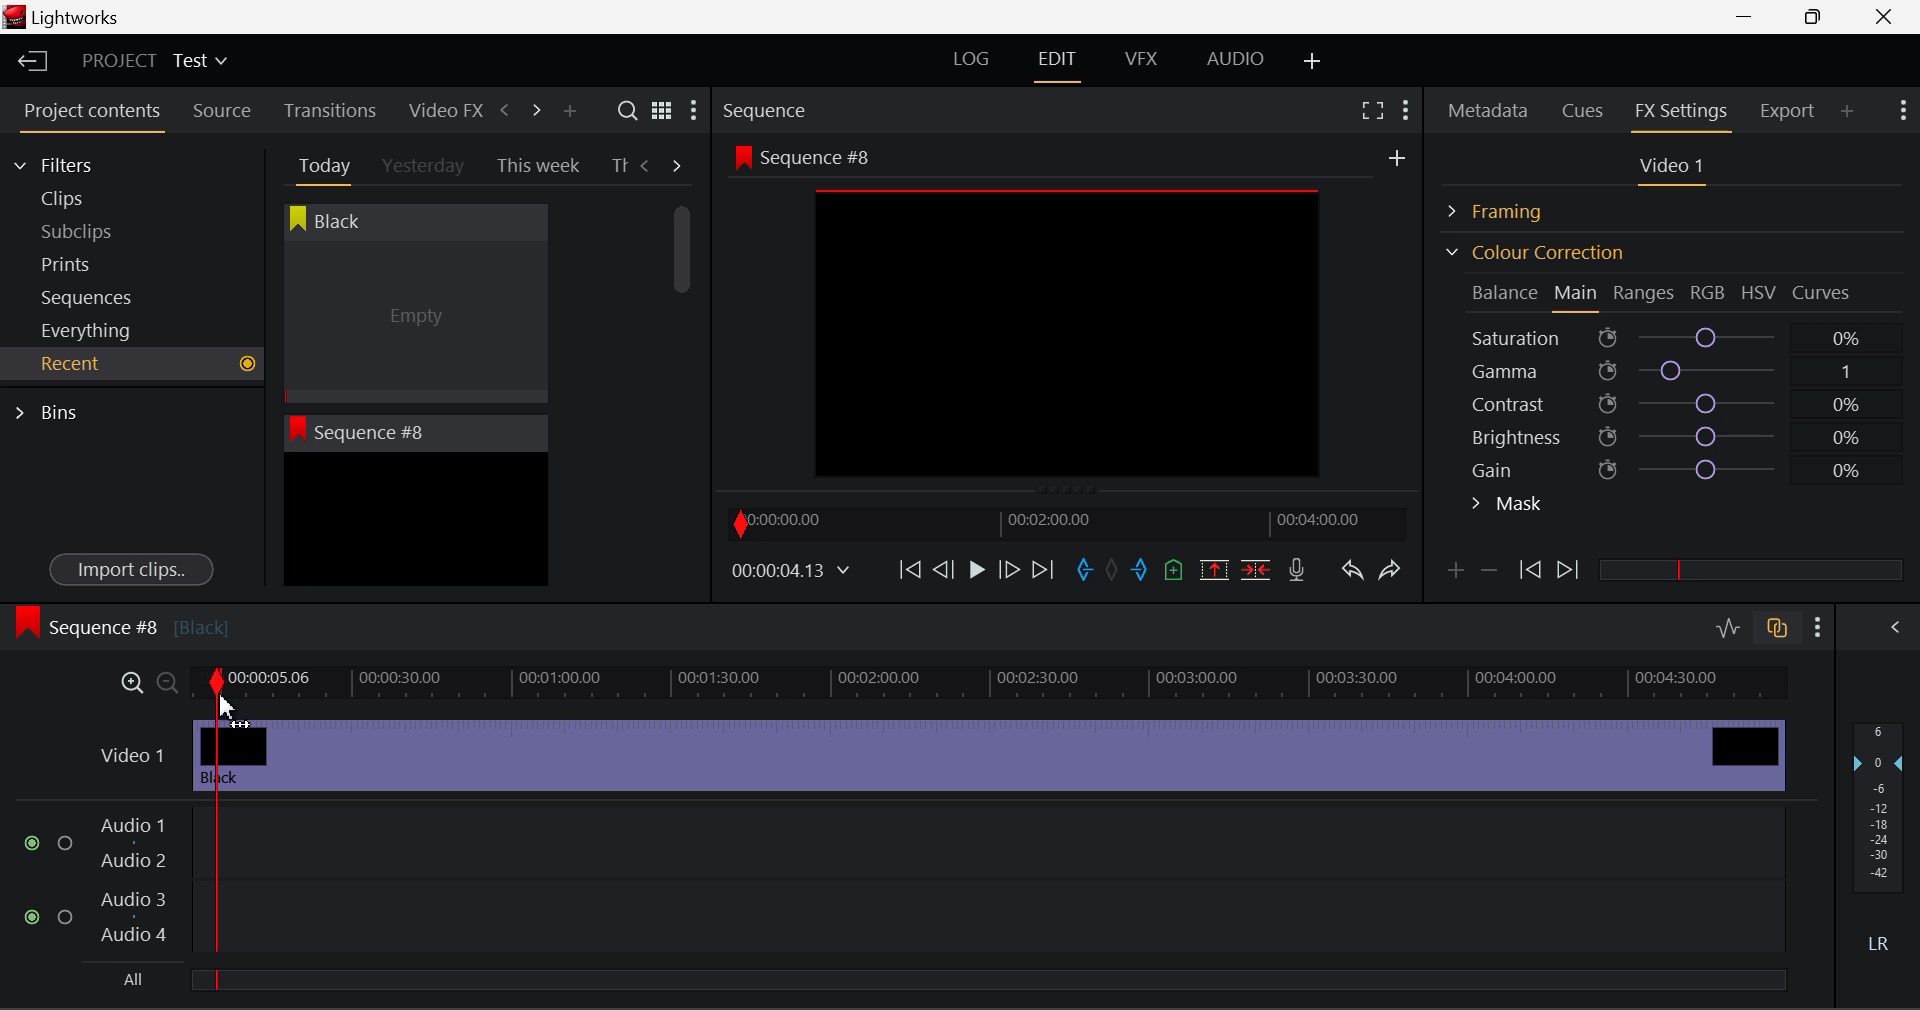 The height and width of the screenshot is (1010, 1920). Describe the element at coordinates (1511, 208) in the screenshot. I see `Framing Section` at that location.